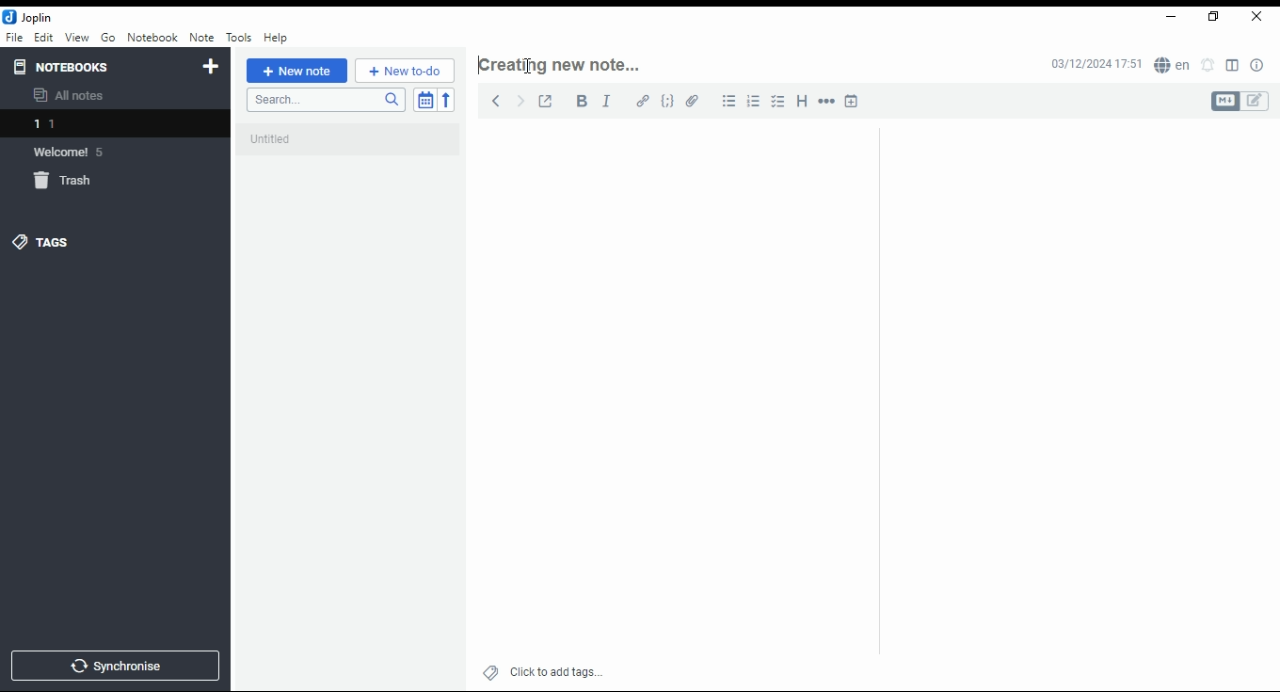  Describe the element at coordinates (730, 101) in the screenshot. I see `bullet list` at that location.